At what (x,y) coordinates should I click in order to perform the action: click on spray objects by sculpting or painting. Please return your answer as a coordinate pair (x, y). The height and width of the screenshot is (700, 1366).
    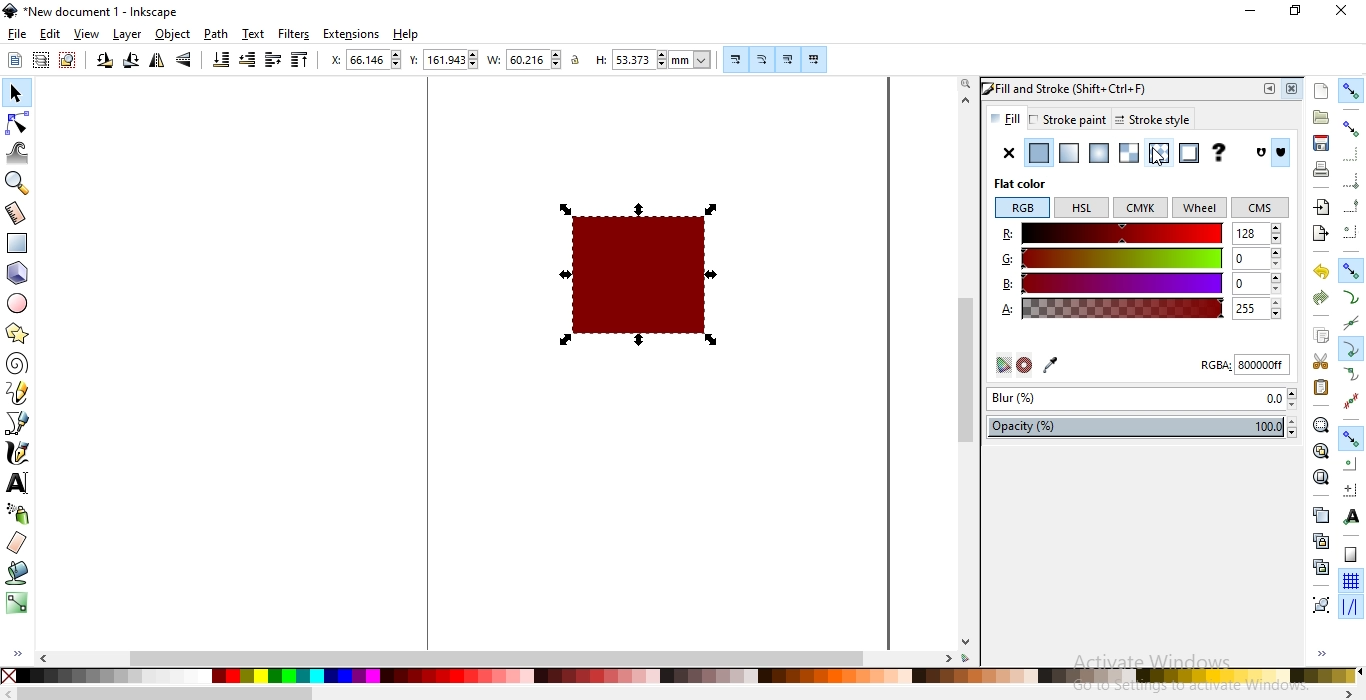
    Looking at the image, I should click on (17, 514).